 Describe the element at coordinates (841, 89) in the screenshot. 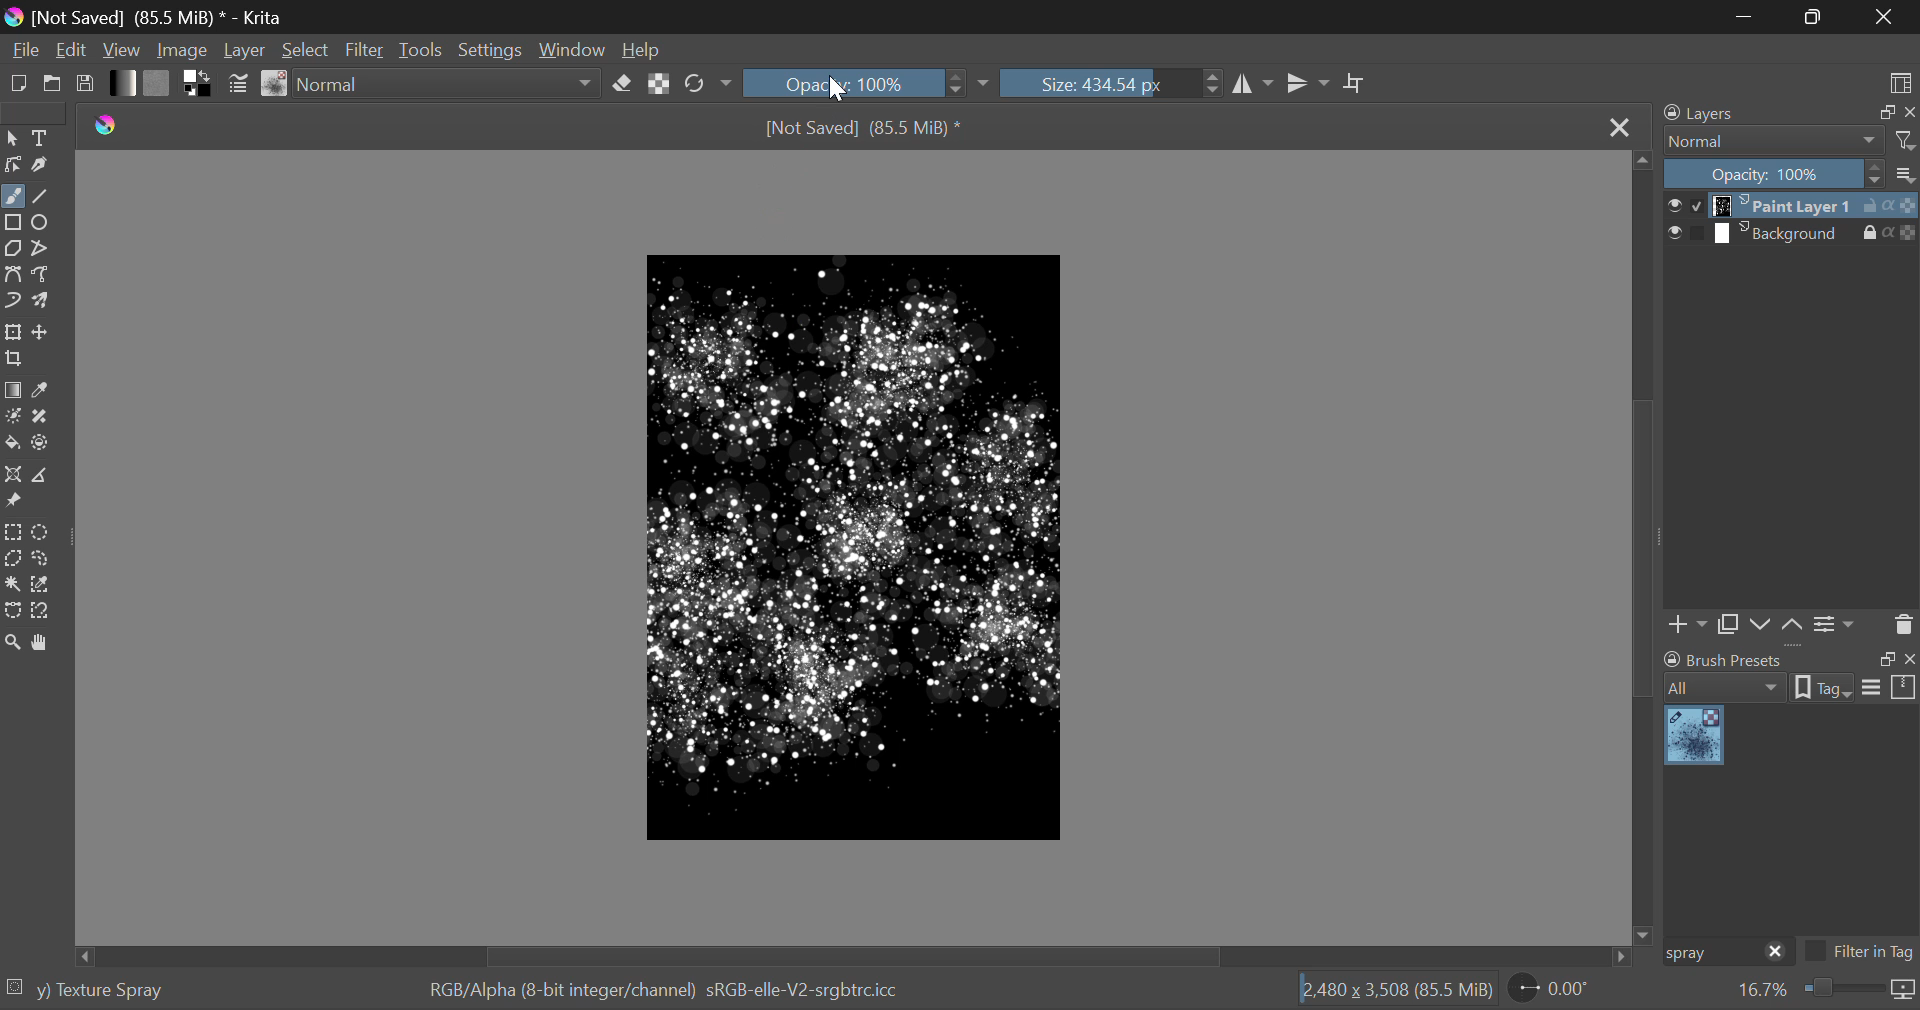

I see `Cursor Position AFTER_LAST_ACTION` at that location.